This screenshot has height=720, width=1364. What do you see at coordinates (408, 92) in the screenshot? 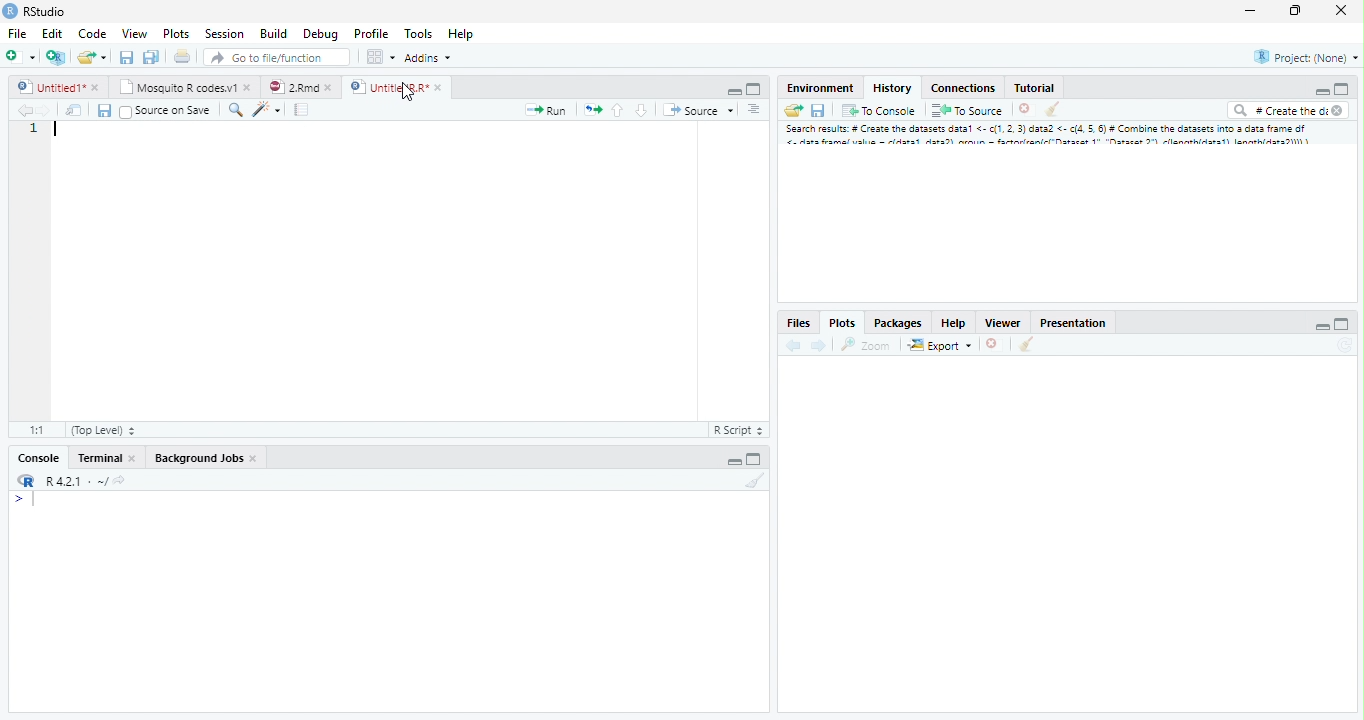
I see `Cursor` at bounding box center [408, 92].